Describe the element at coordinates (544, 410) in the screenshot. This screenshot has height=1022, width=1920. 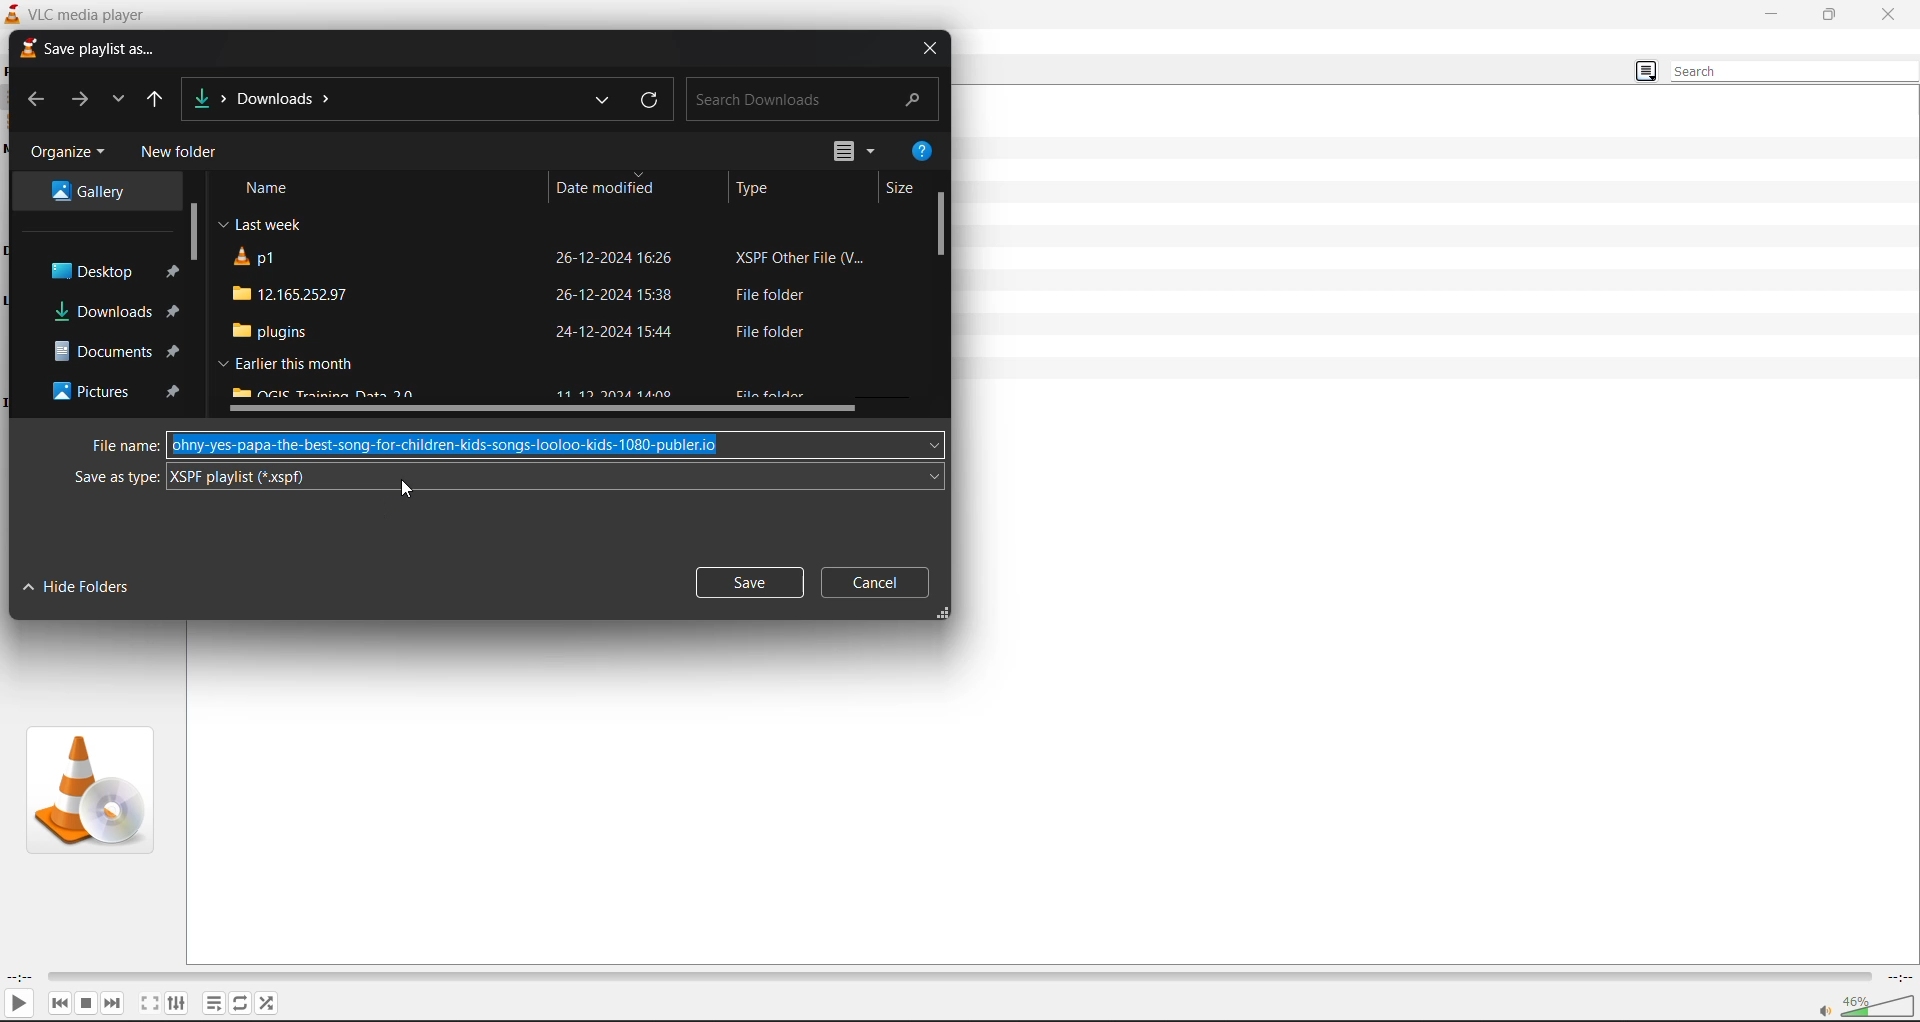
I see `horizontal scroll bar` at that location.